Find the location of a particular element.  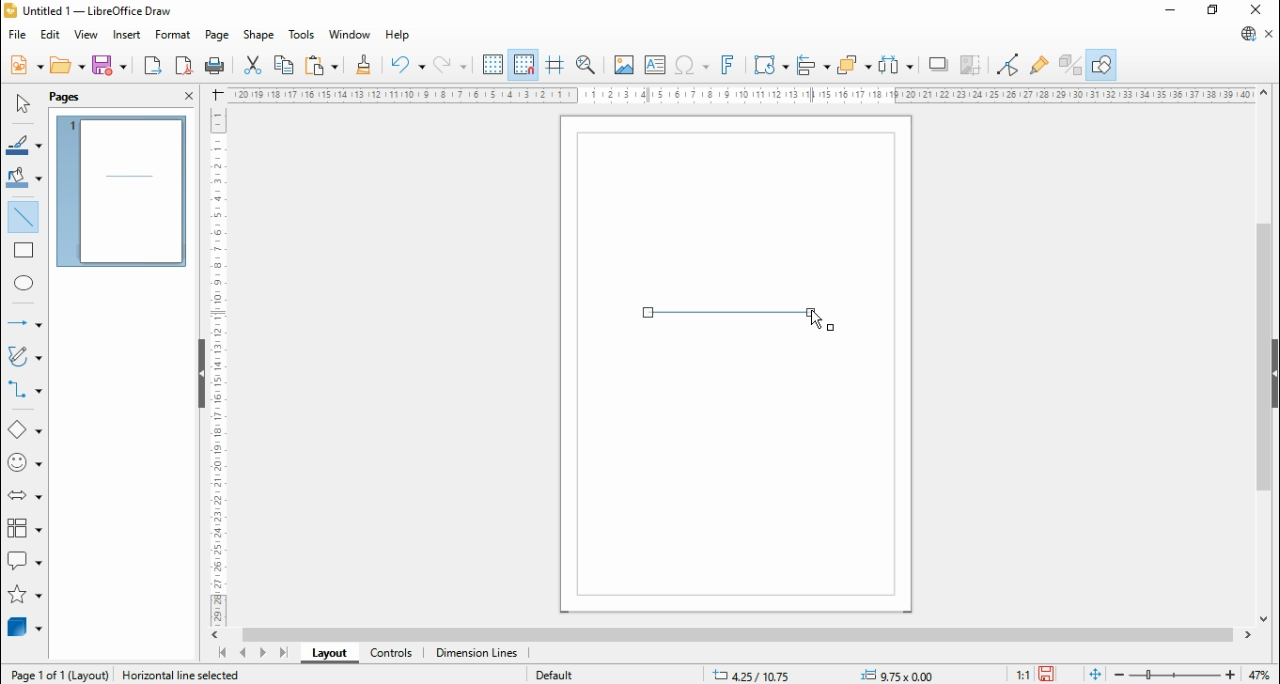

zoom slider is located at coordinates (1173, 675).